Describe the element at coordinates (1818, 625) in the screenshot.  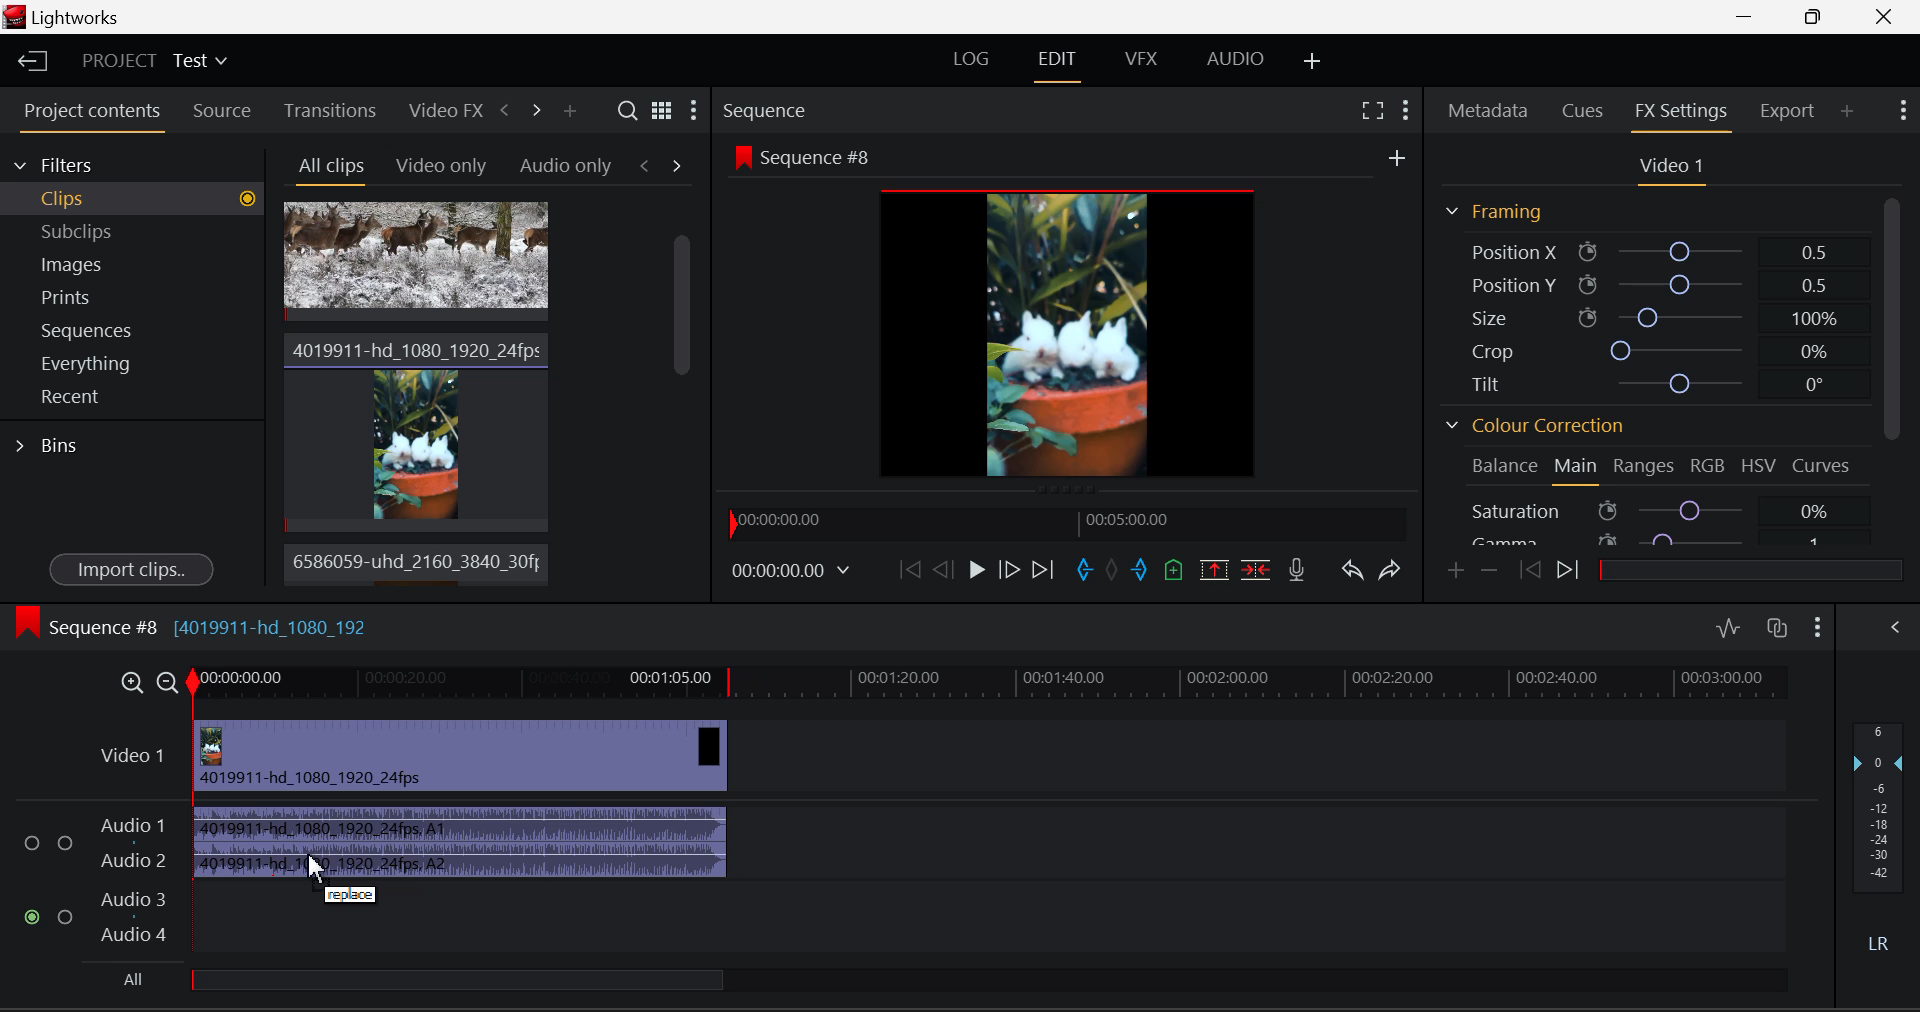
I see `Show Settings` at that location.